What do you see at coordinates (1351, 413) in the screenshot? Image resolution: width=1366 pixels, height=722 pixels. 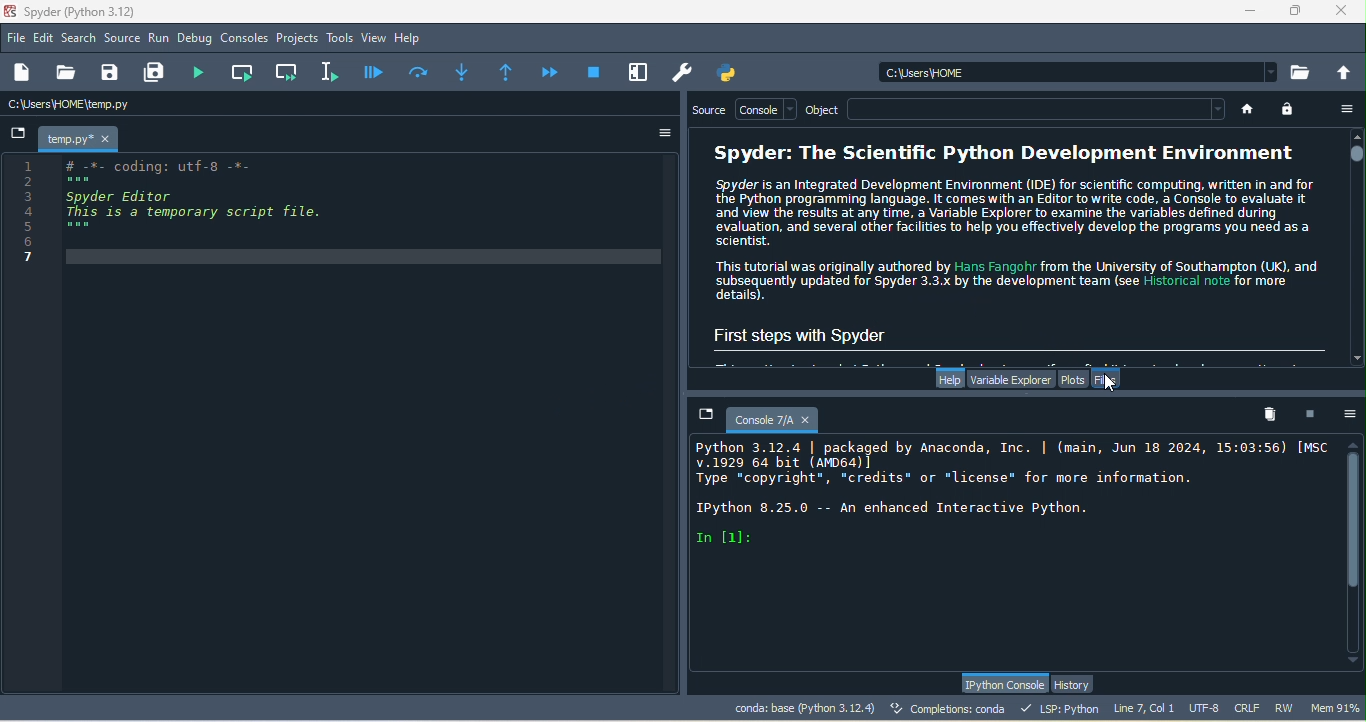 I see `options` at bounding box center [1351, 413].